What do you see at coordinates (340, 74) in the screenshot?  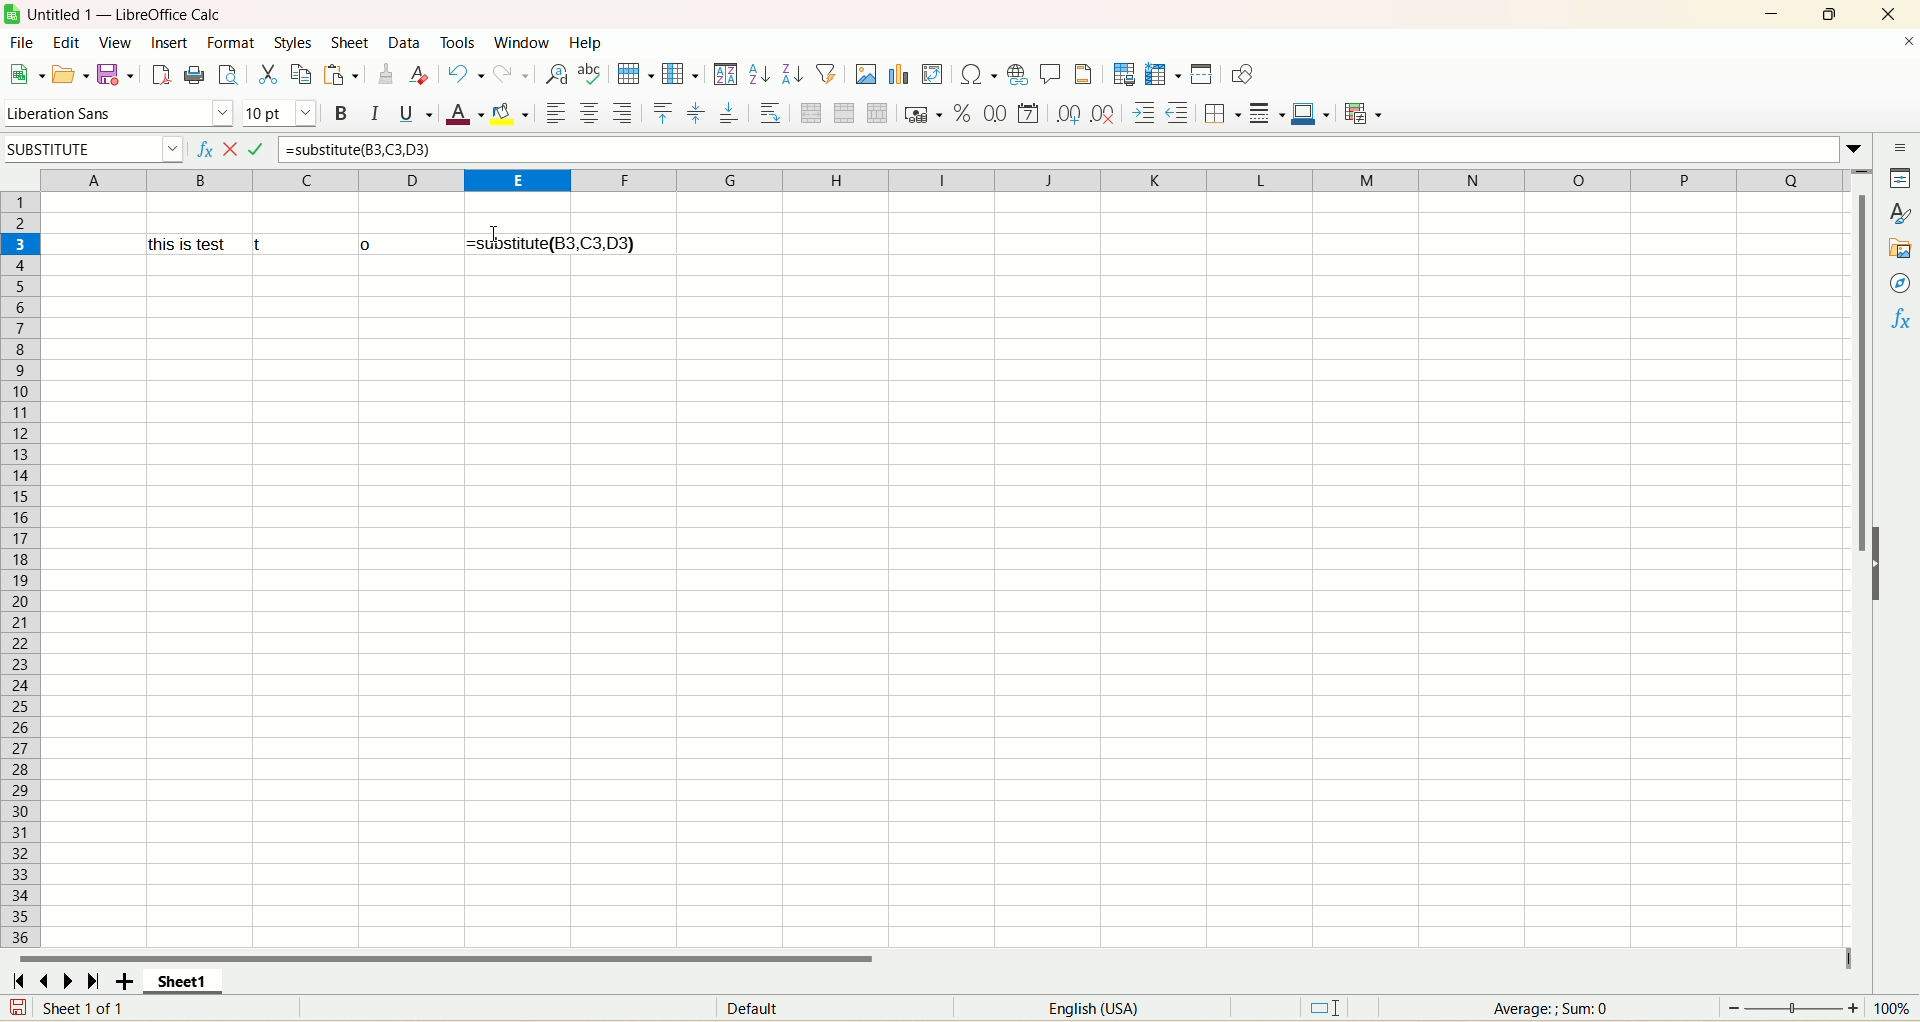 I see `paste` at bounding box center [340, 74].